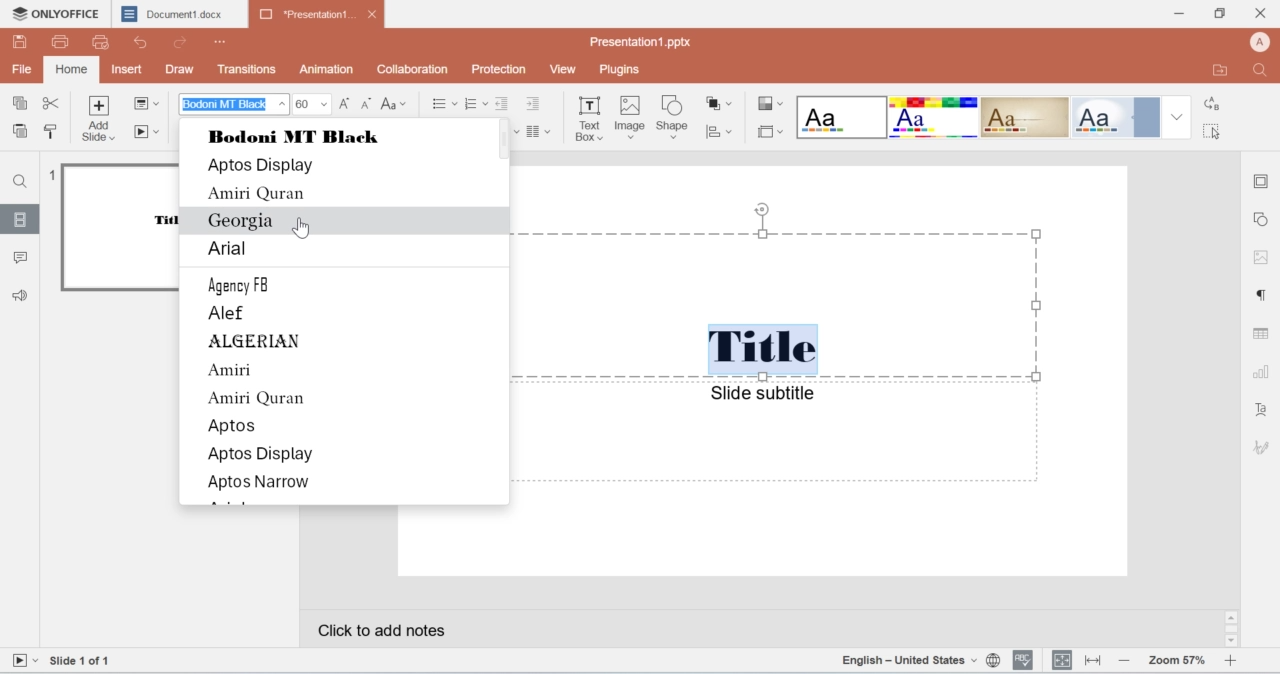 The width and height of the screenshot is (1280, 674). What do you see at coordinates (438, 104) in the screenshot?
I see `bullet points` at bounding box center [438, 104].